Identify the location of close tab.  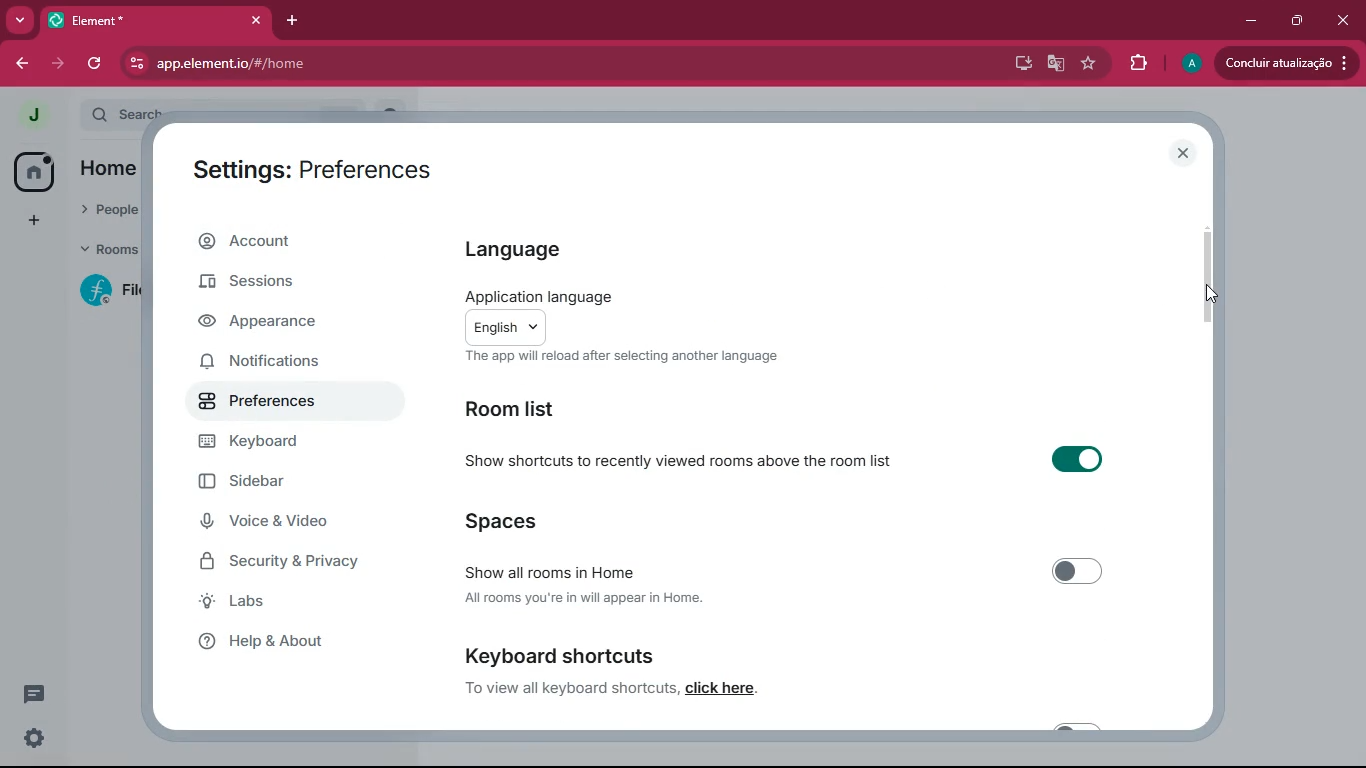
(260, 19).